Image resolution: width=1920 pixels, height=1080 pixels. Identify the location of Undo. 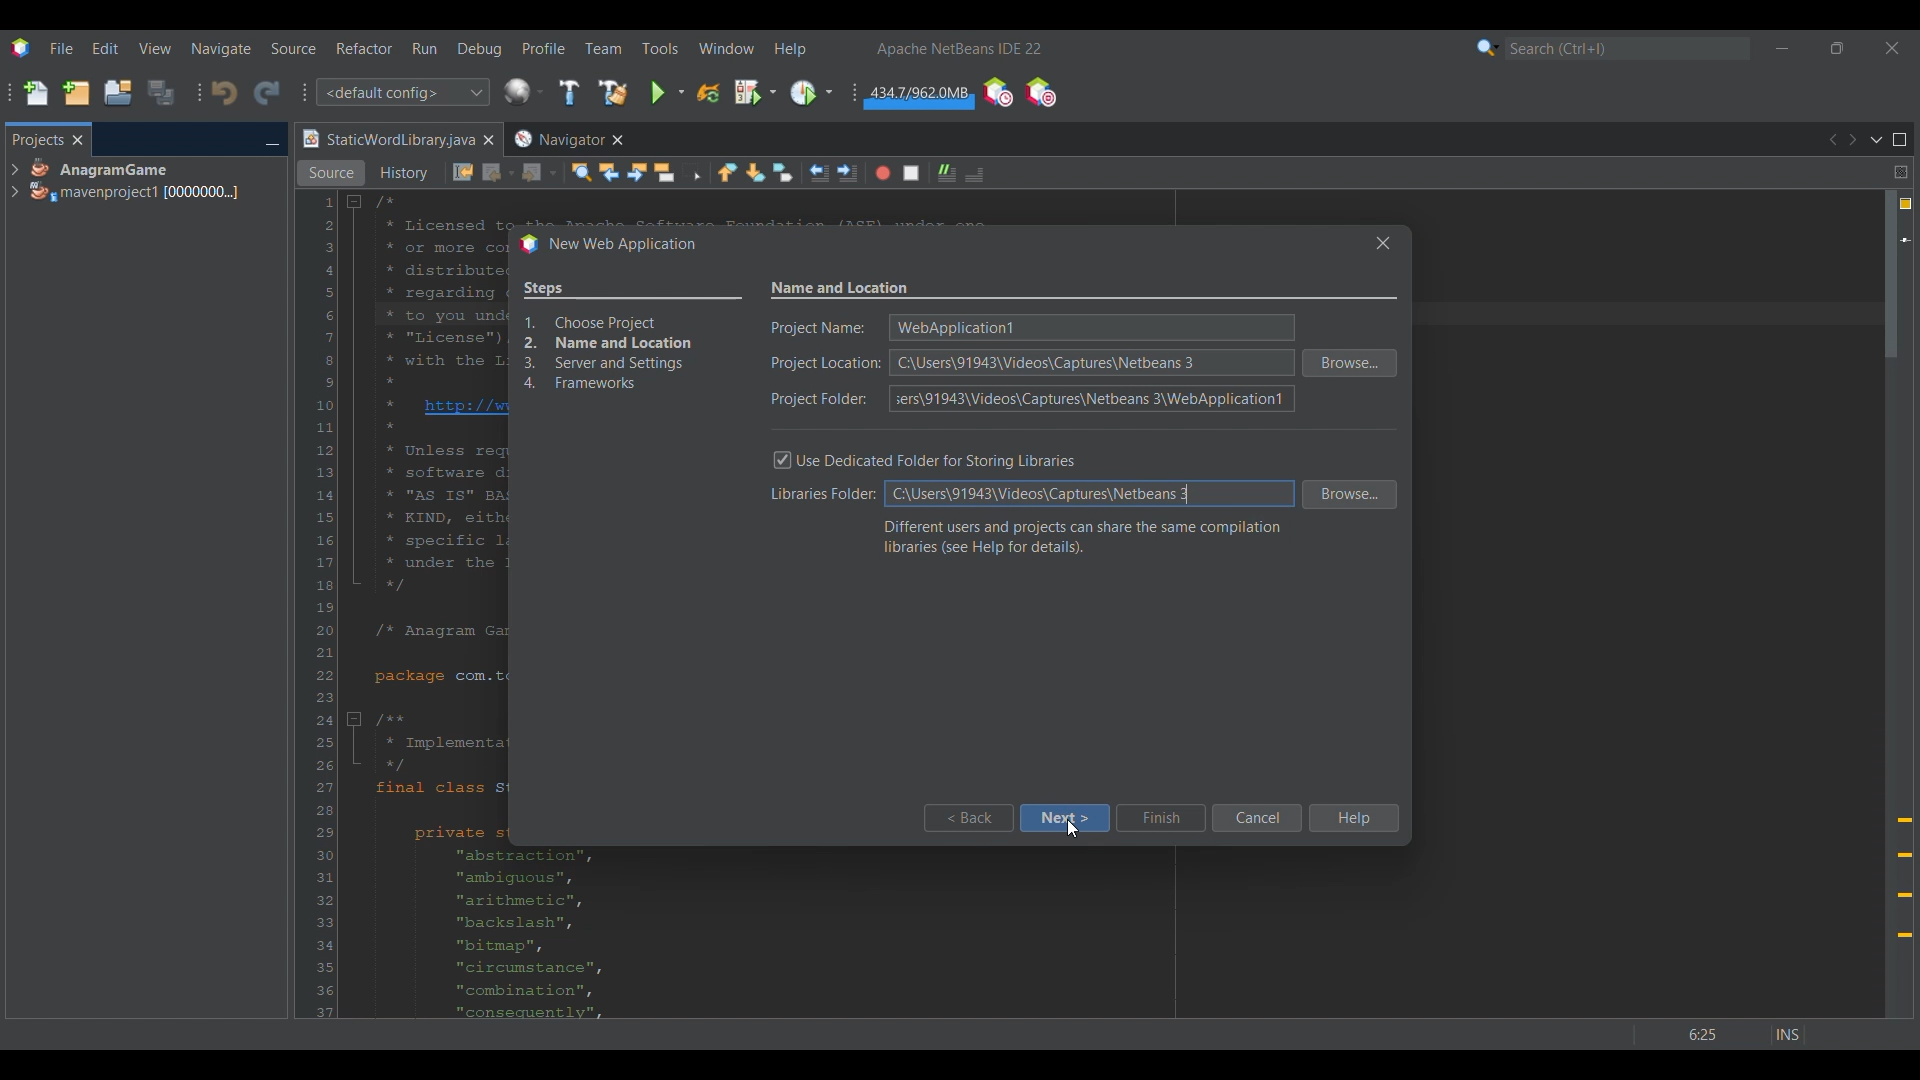
(224, 93).